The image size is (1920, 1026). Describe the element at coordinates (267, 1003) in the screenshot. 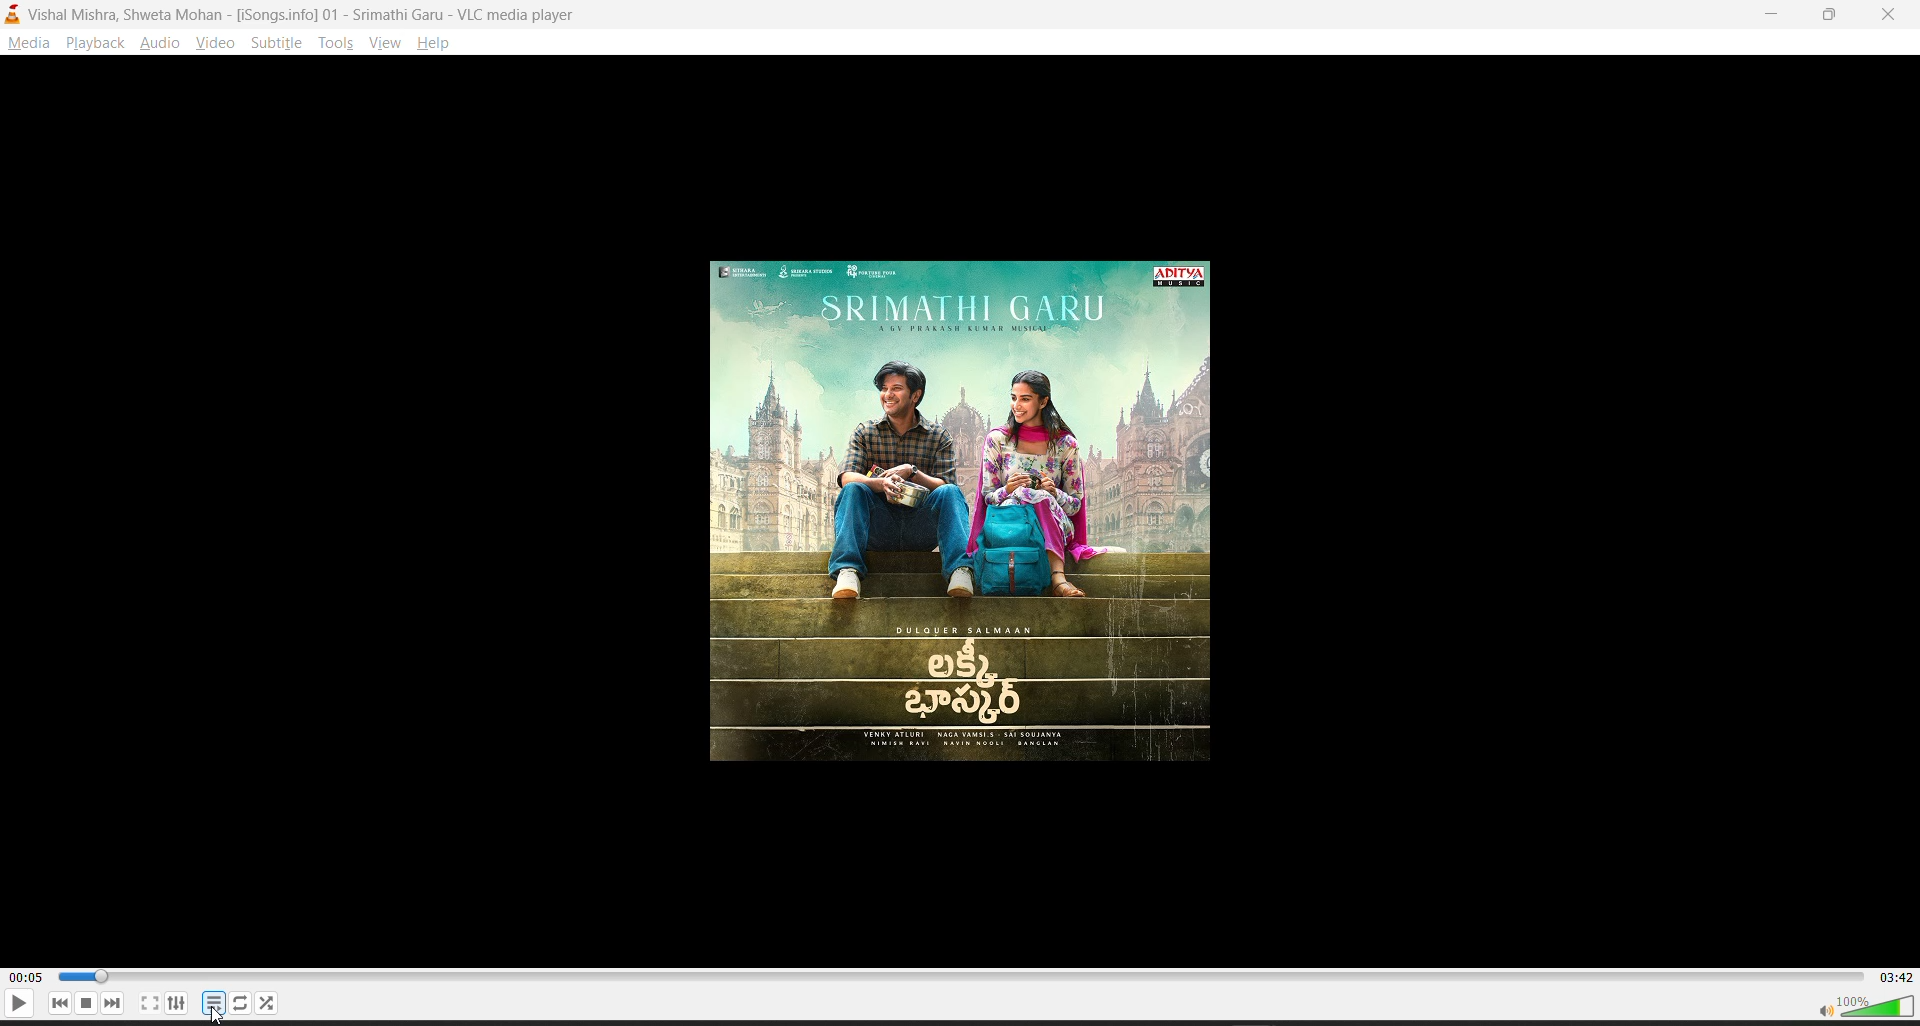

I see `random` at that location.